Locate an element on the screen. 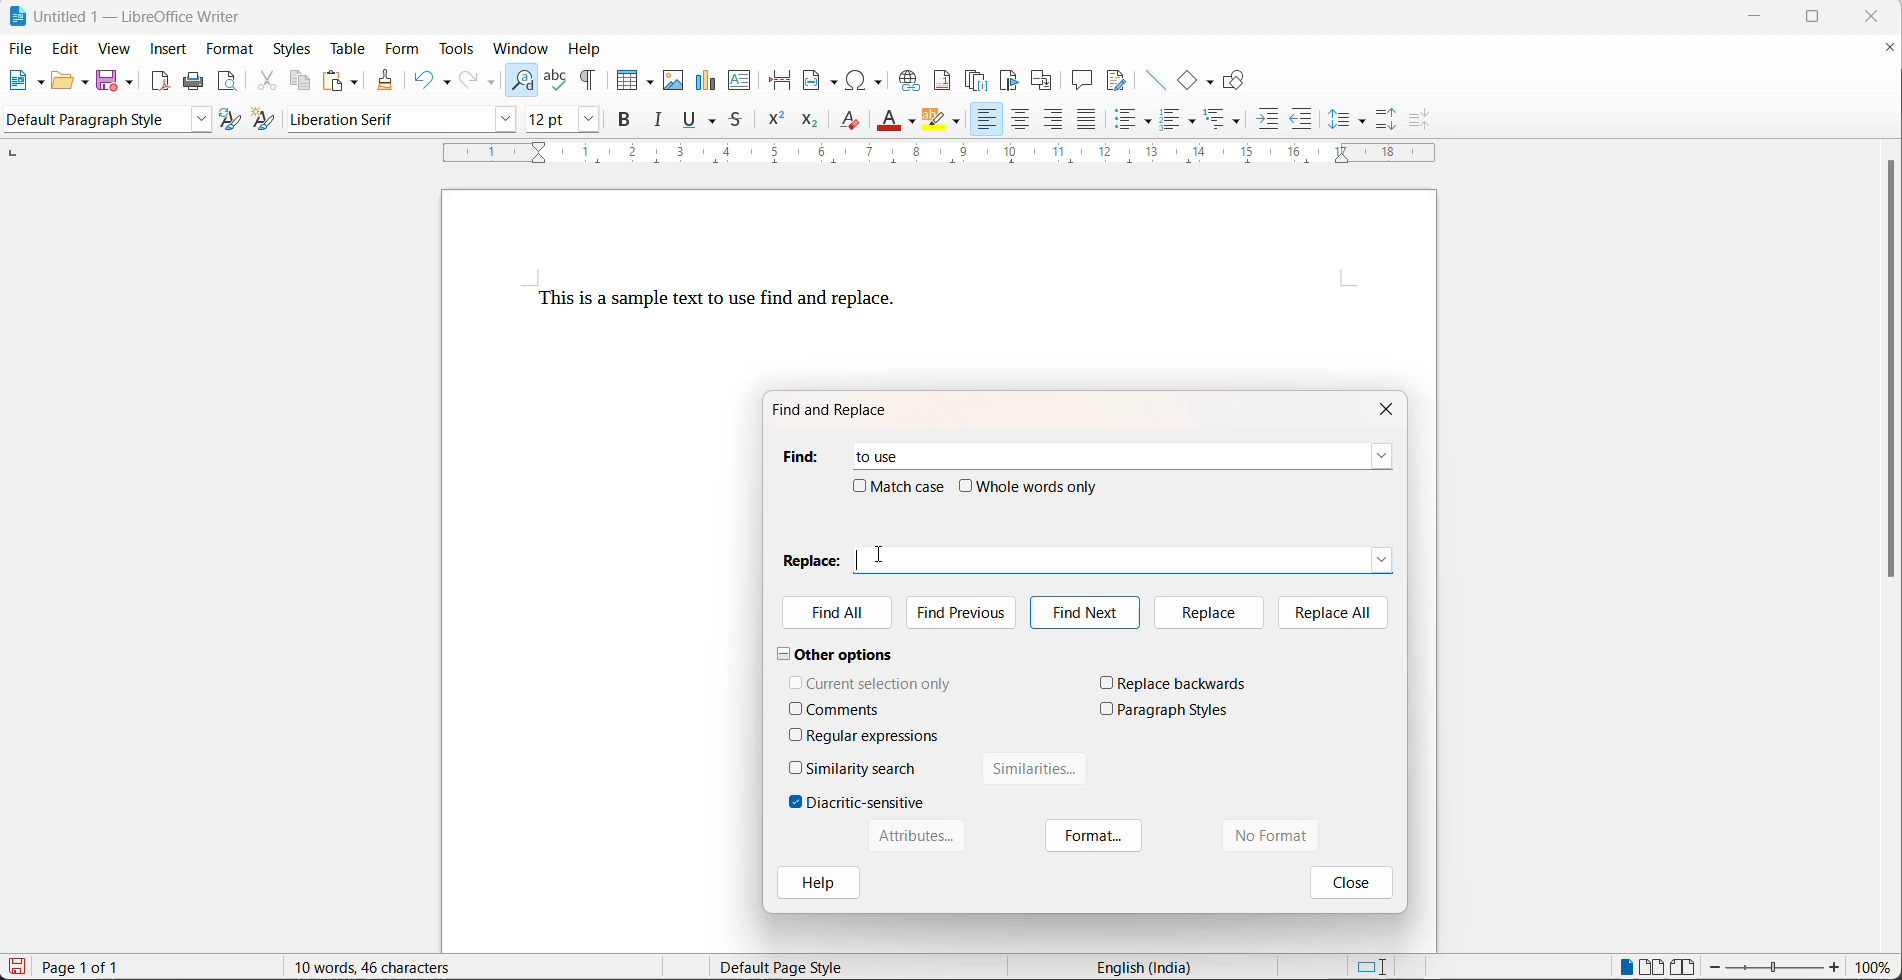  checkbox is located at coordinates (859, 485).